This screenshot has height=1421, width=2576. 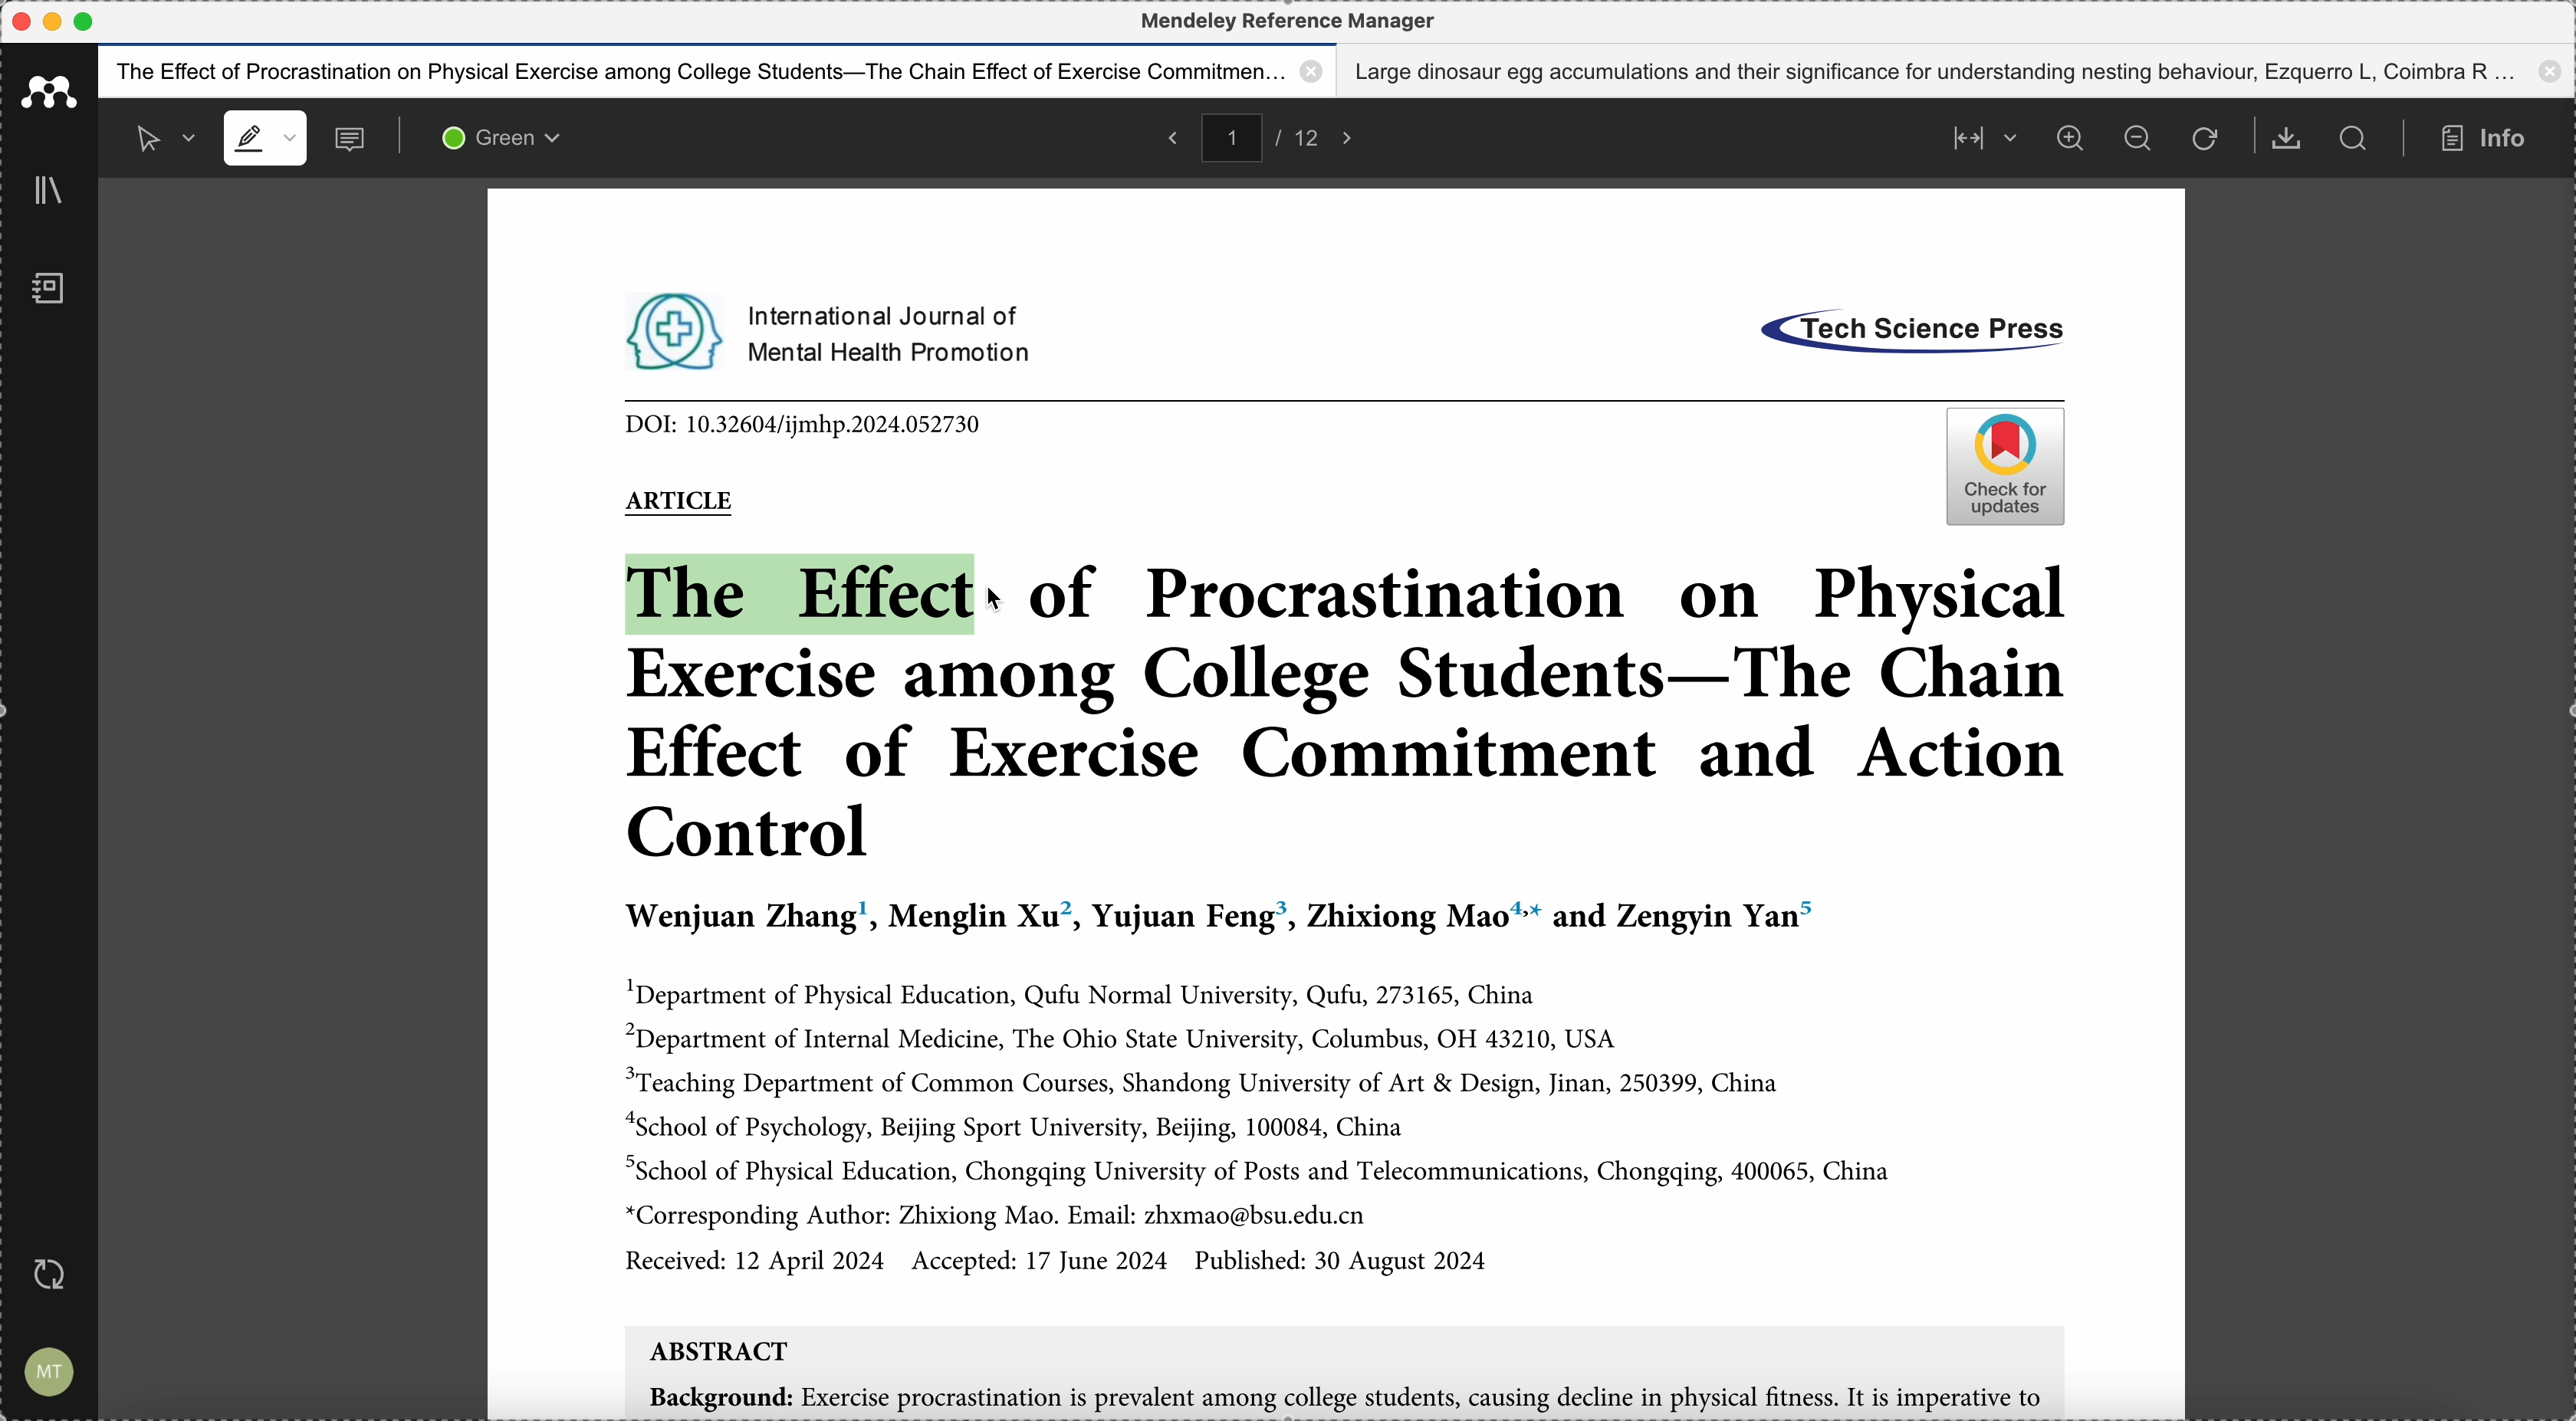 What do you see at coordinates (1288, 21) in the screenshot?
I see `Mendeley reference manager` at bounding box center [1288, 21].